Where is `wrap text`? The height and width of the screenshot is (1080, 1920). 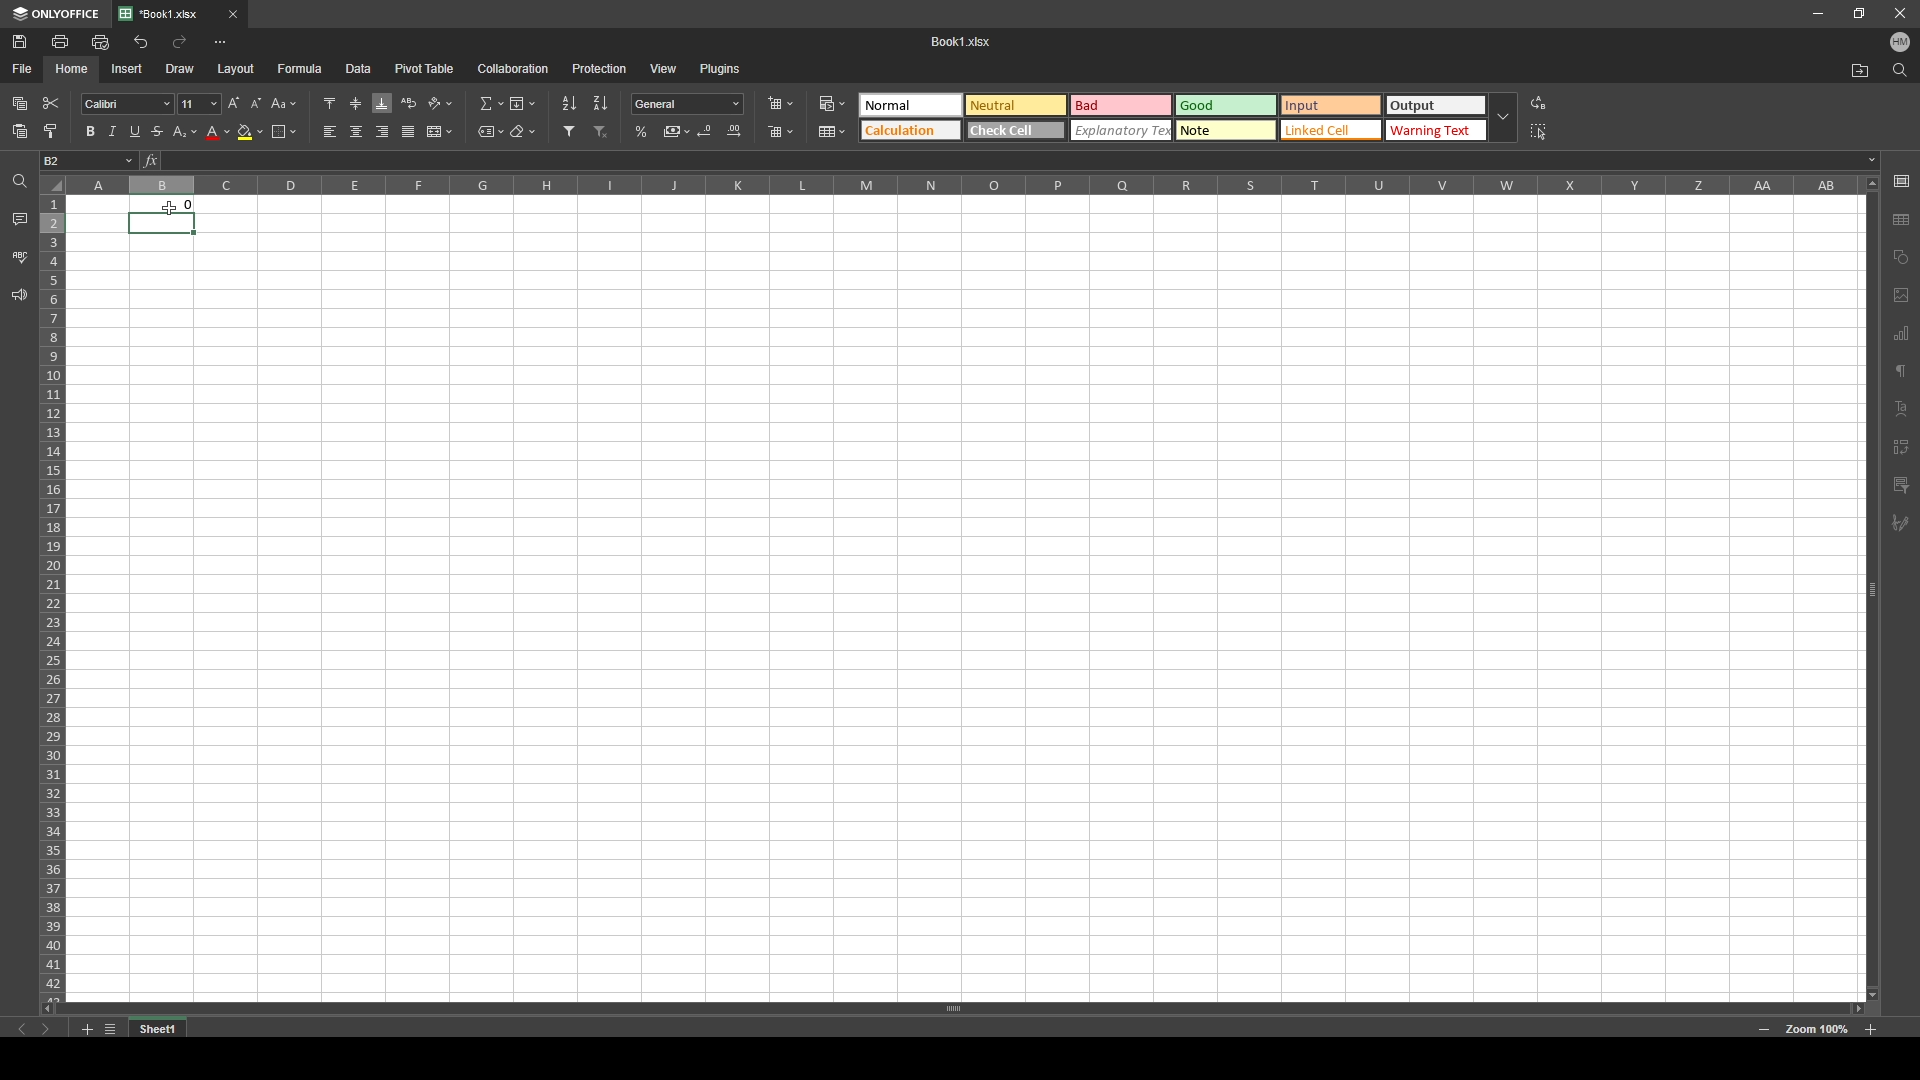 wrap text is located at coordinates (410, 102).